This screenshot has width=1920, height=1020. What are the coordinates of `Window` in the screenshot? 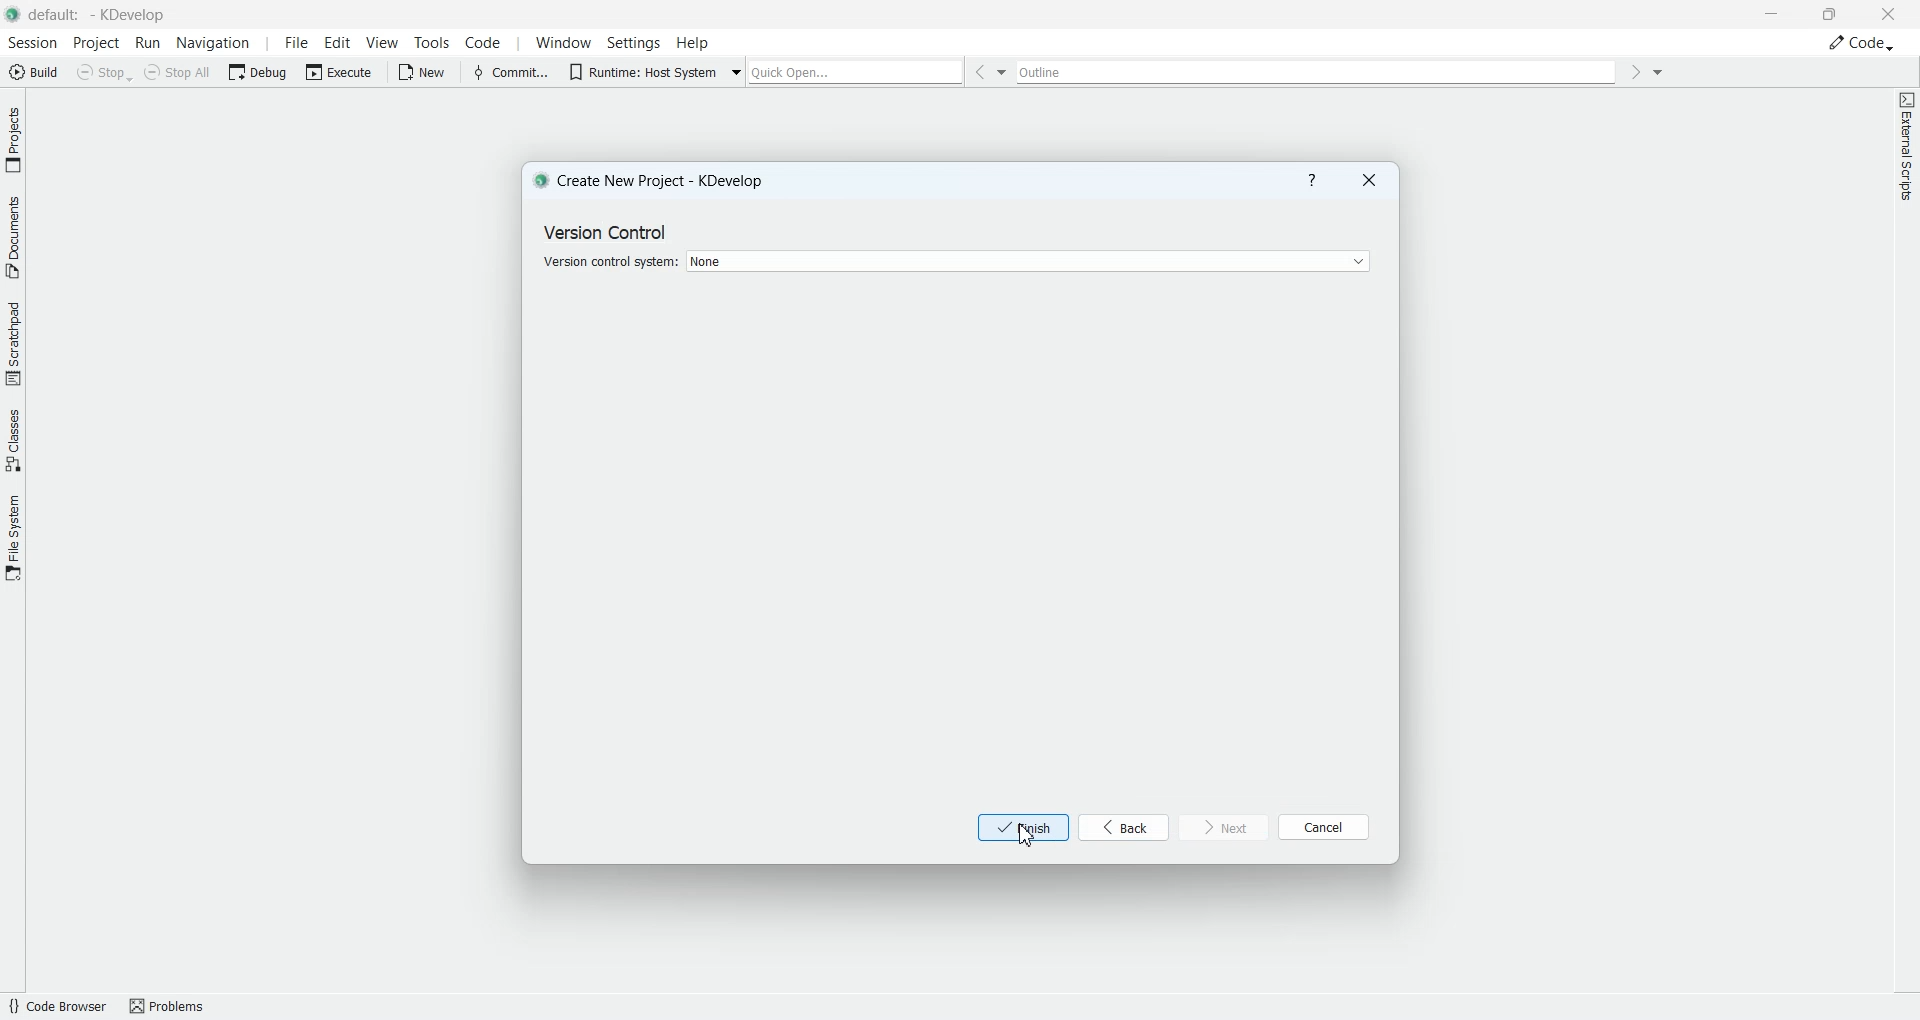 It's located at (560, 43).